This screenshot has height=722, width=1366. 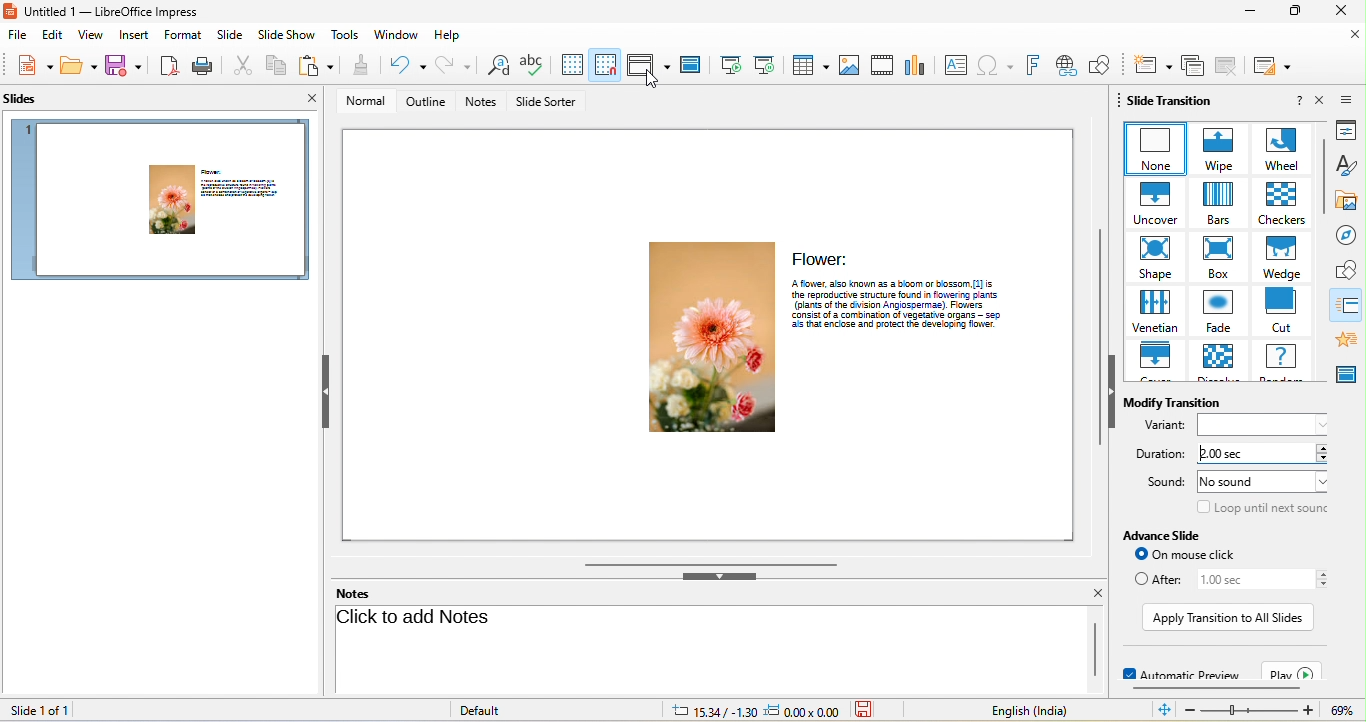 I want to click on fit slide to current window, so click(x=1162, y=710).